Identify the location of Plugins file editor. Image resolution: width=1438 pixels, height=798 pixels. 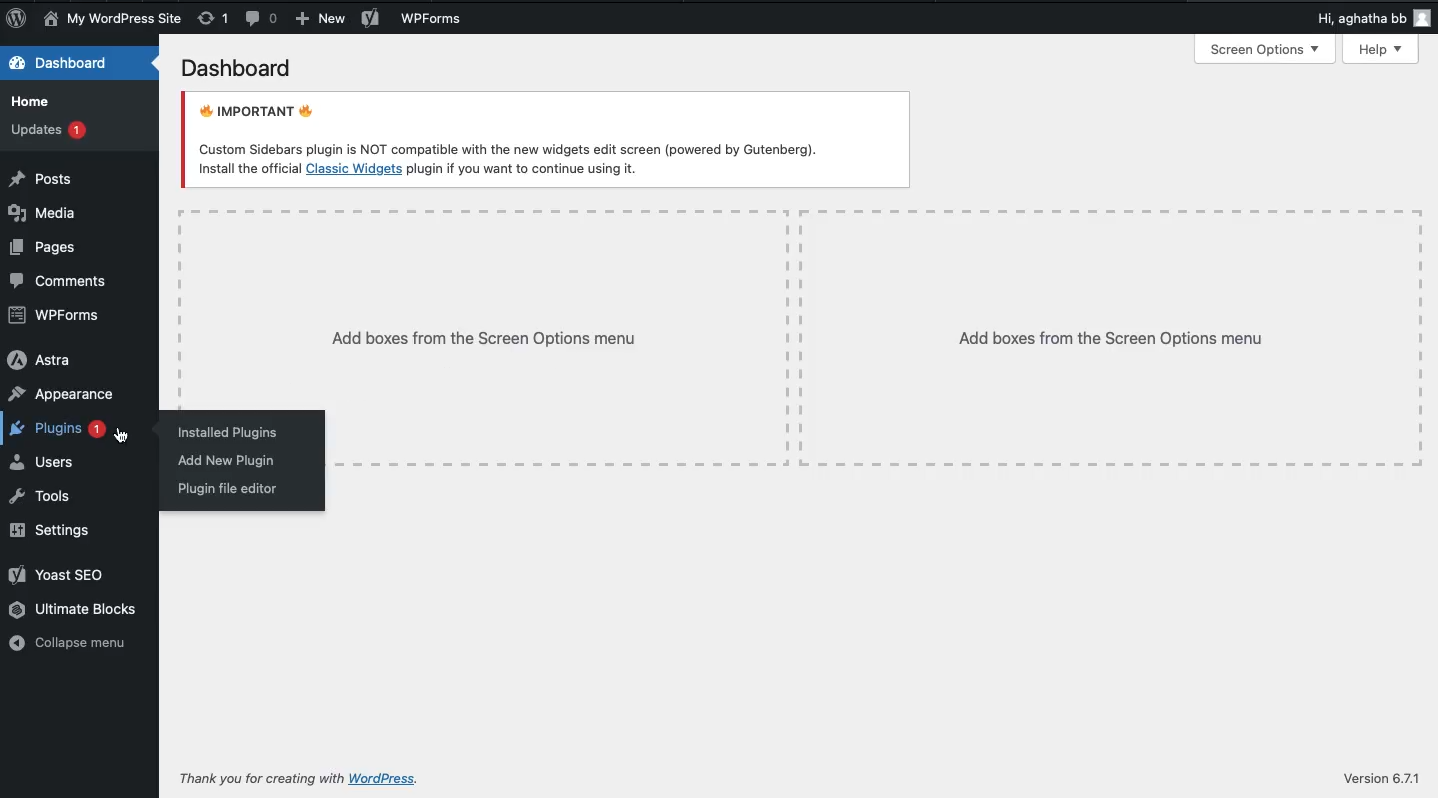
(228, 489).